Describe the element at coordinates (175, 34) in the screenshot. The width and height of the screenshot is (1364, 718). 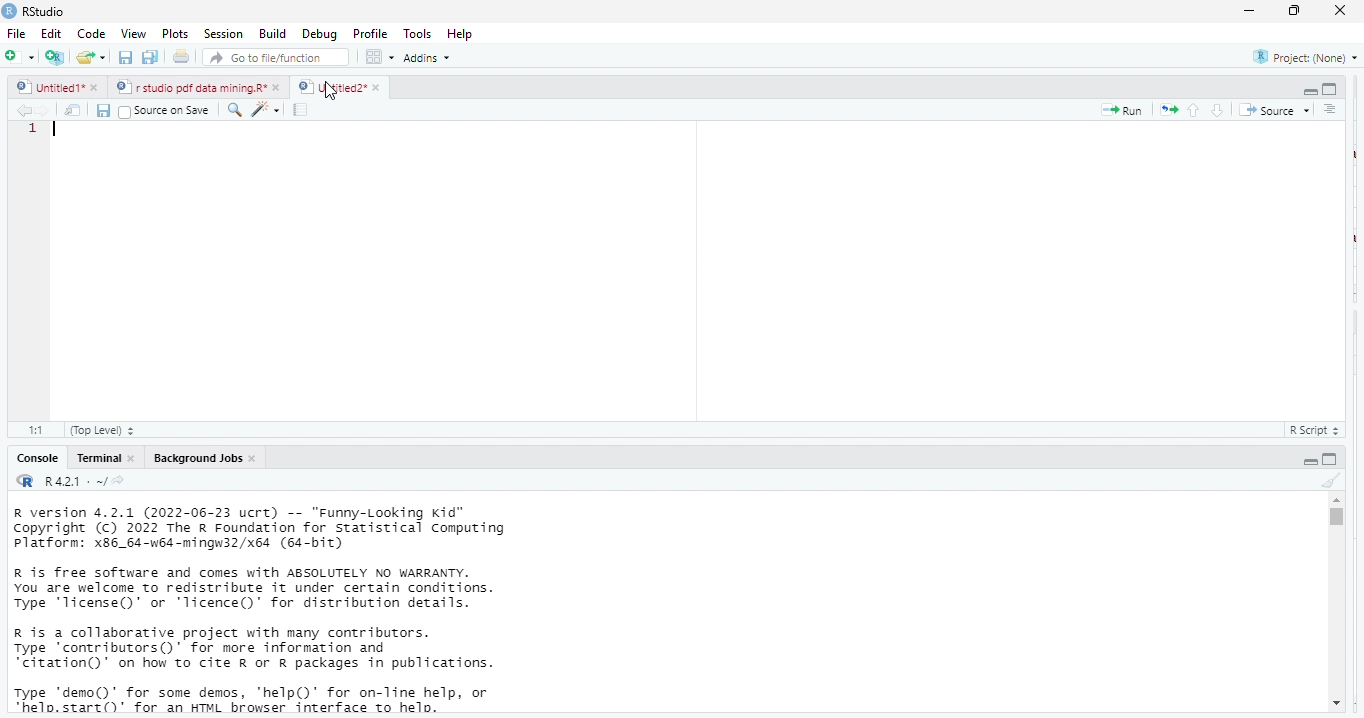
I see `plots` at that location.